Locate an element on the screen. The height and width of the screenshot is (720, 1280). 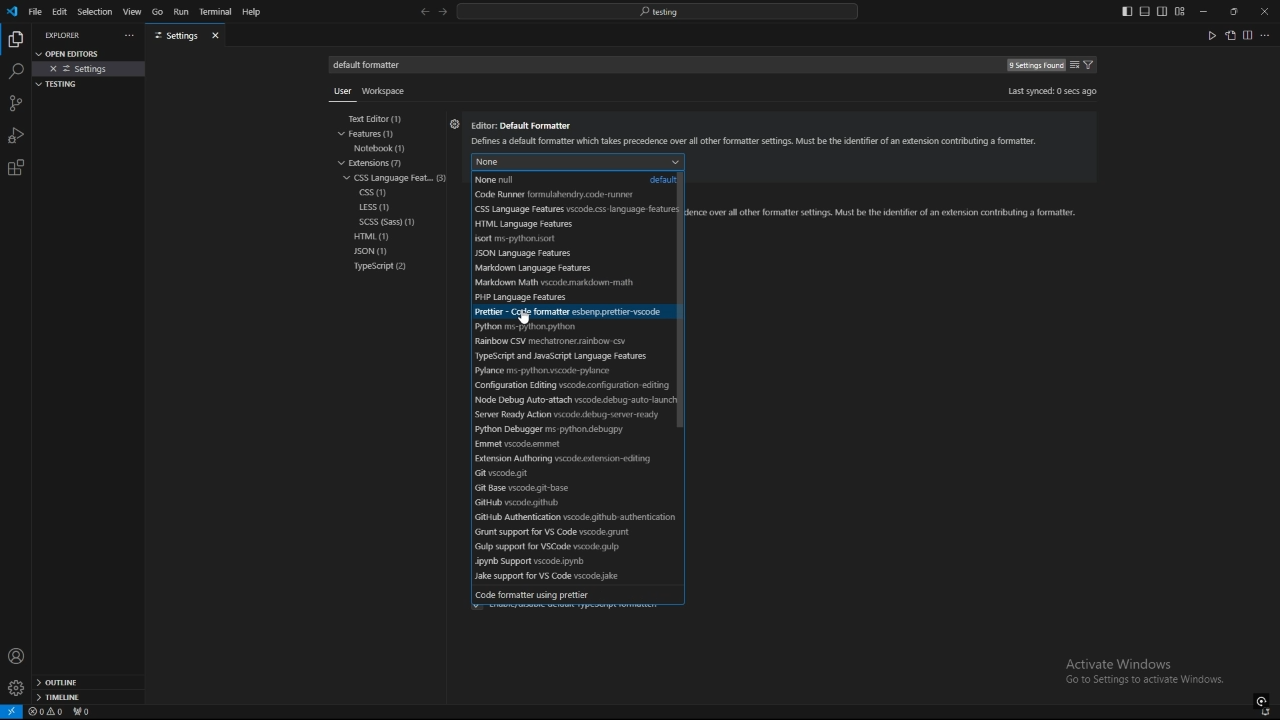
markdown is located at coordinates (558, 268).